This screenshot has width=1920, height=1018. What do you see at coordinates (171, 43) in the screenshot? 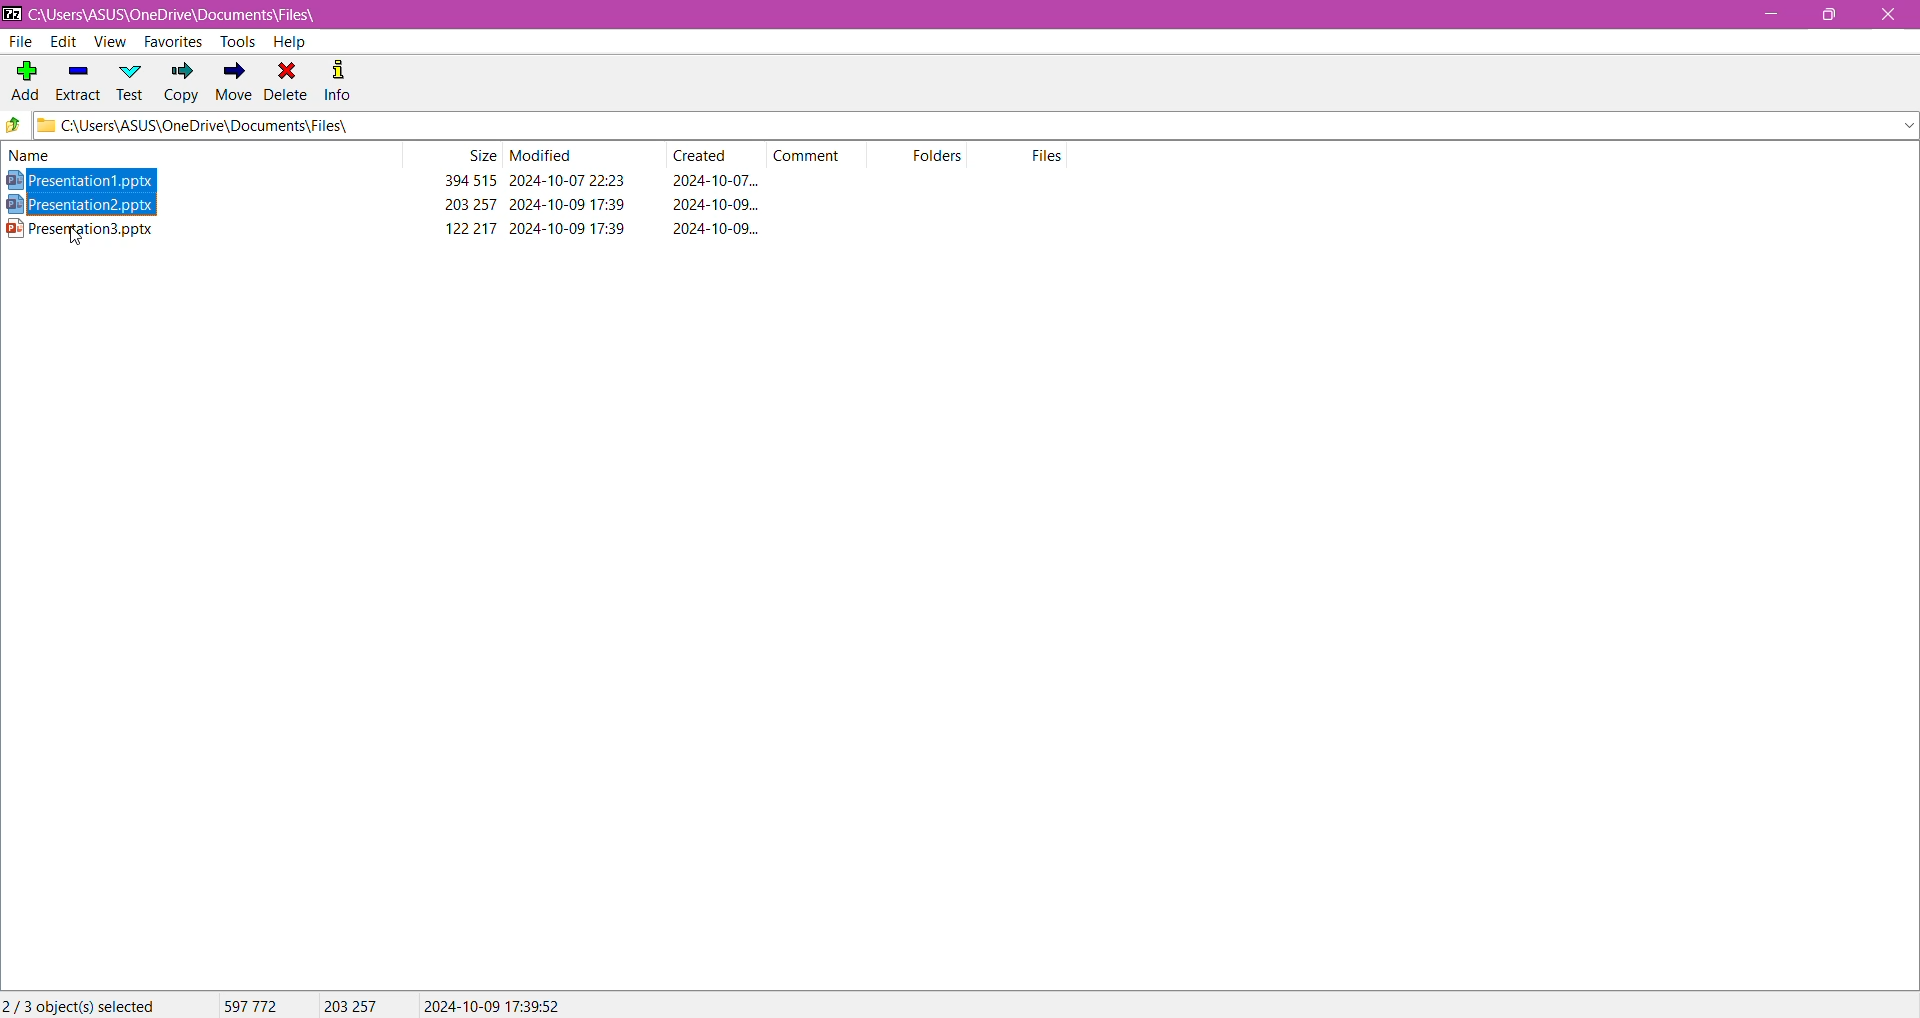
I see `Favorites` at bounding box center [171, 43].